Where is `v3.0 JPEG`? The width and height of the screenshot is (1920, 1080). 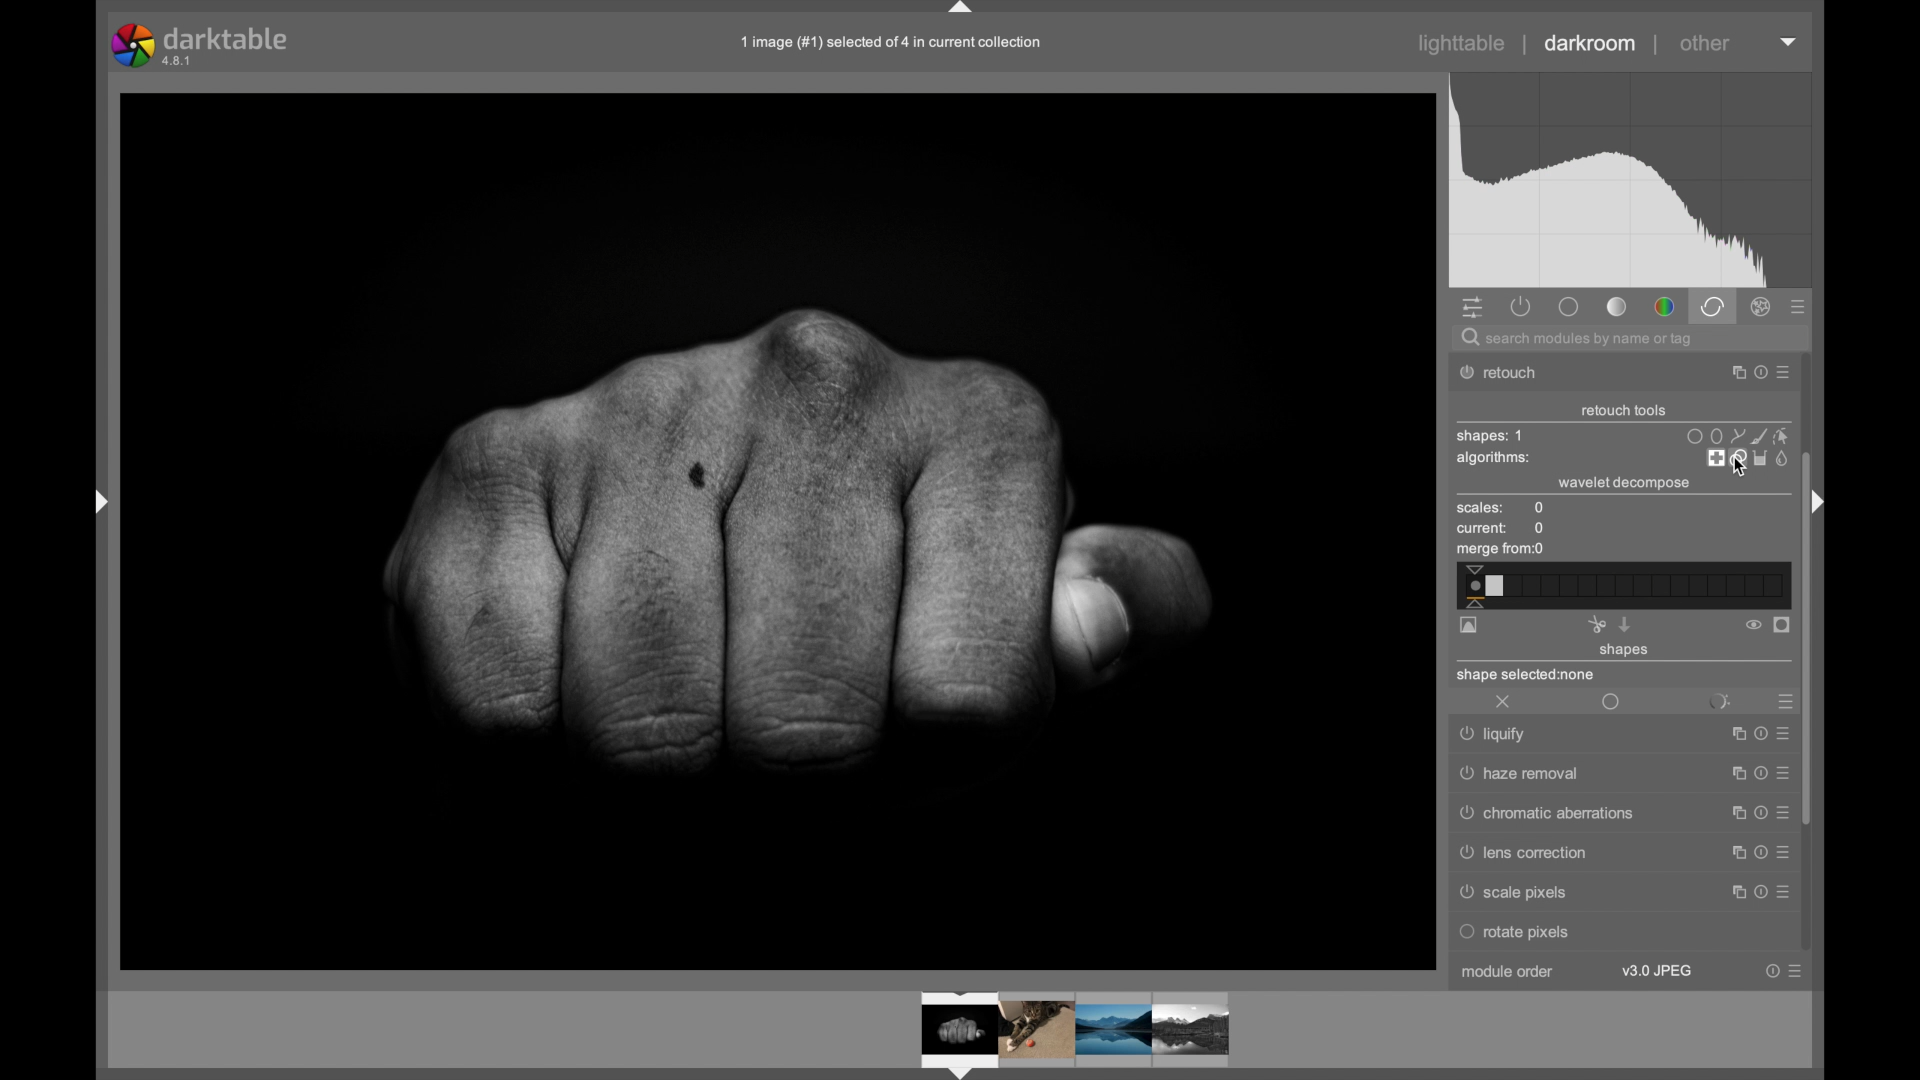 v3.0 JPEG is located at coordinates (1657, 971).